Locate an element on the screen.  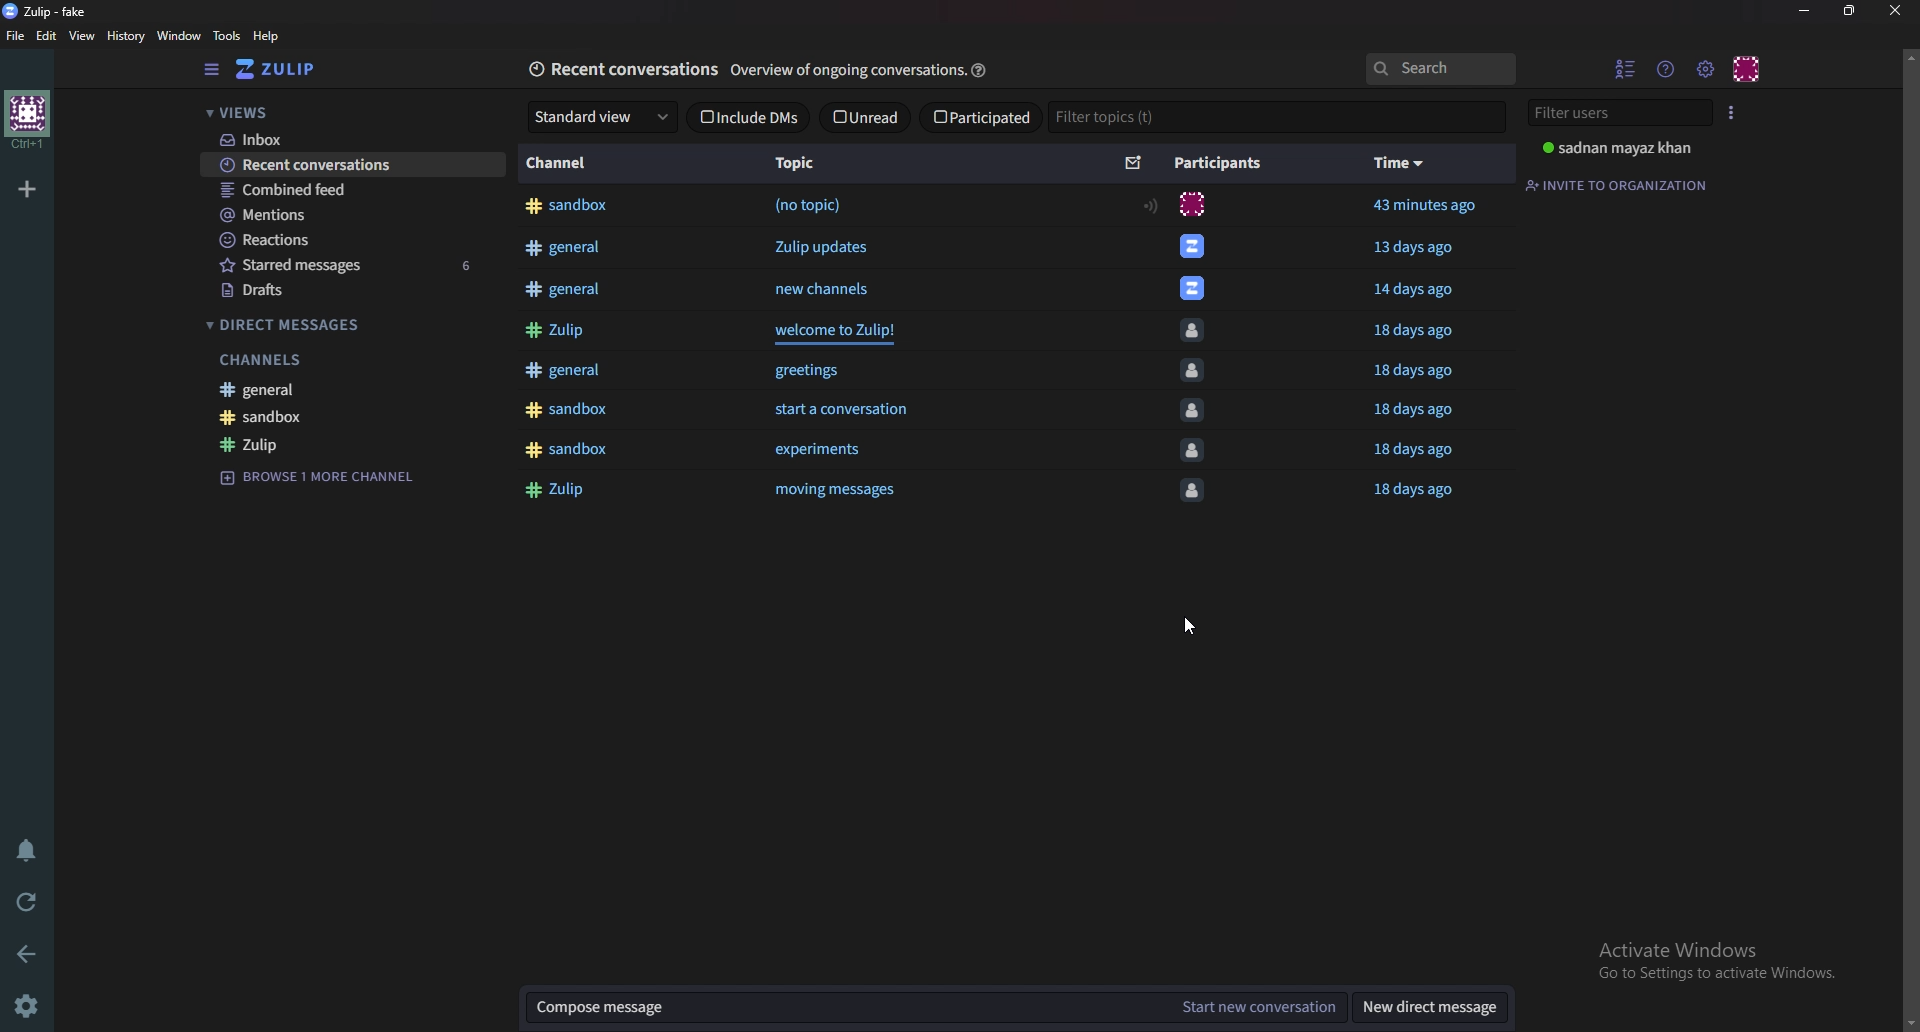
back is located at coordinates (22, 952).